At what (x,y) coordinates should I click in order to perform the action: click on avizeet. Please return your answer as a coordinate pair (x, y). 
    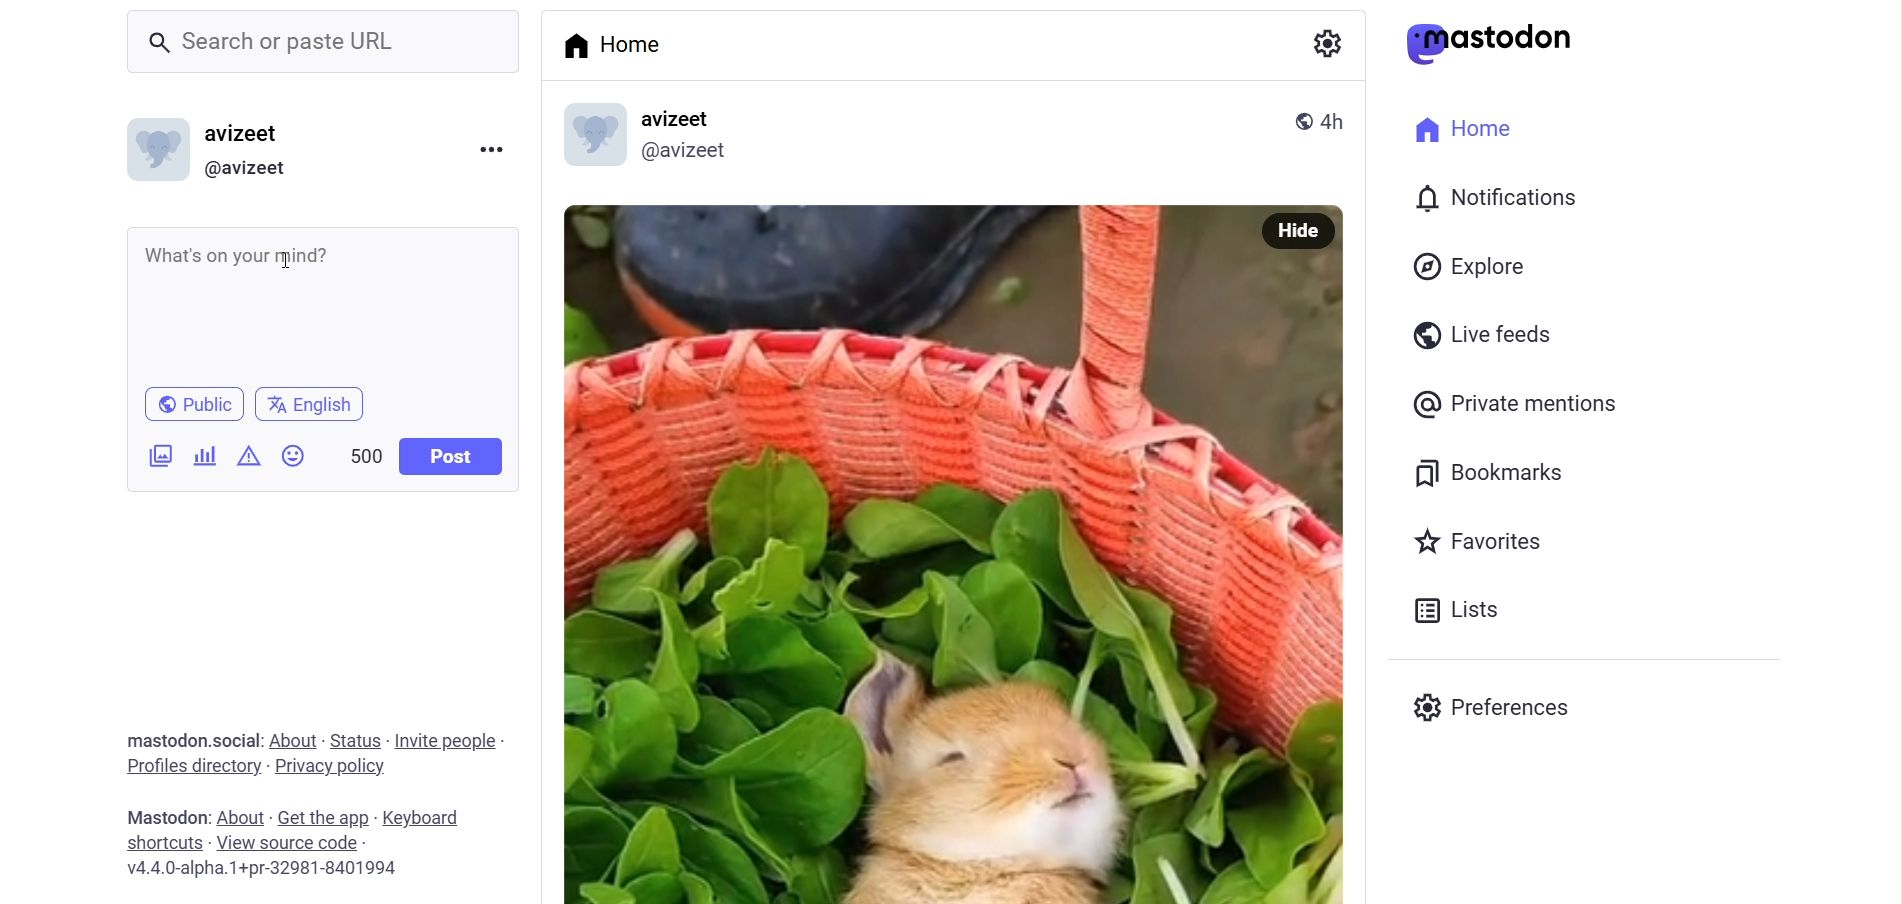
    Looking at the image, I should click on (686, 118).